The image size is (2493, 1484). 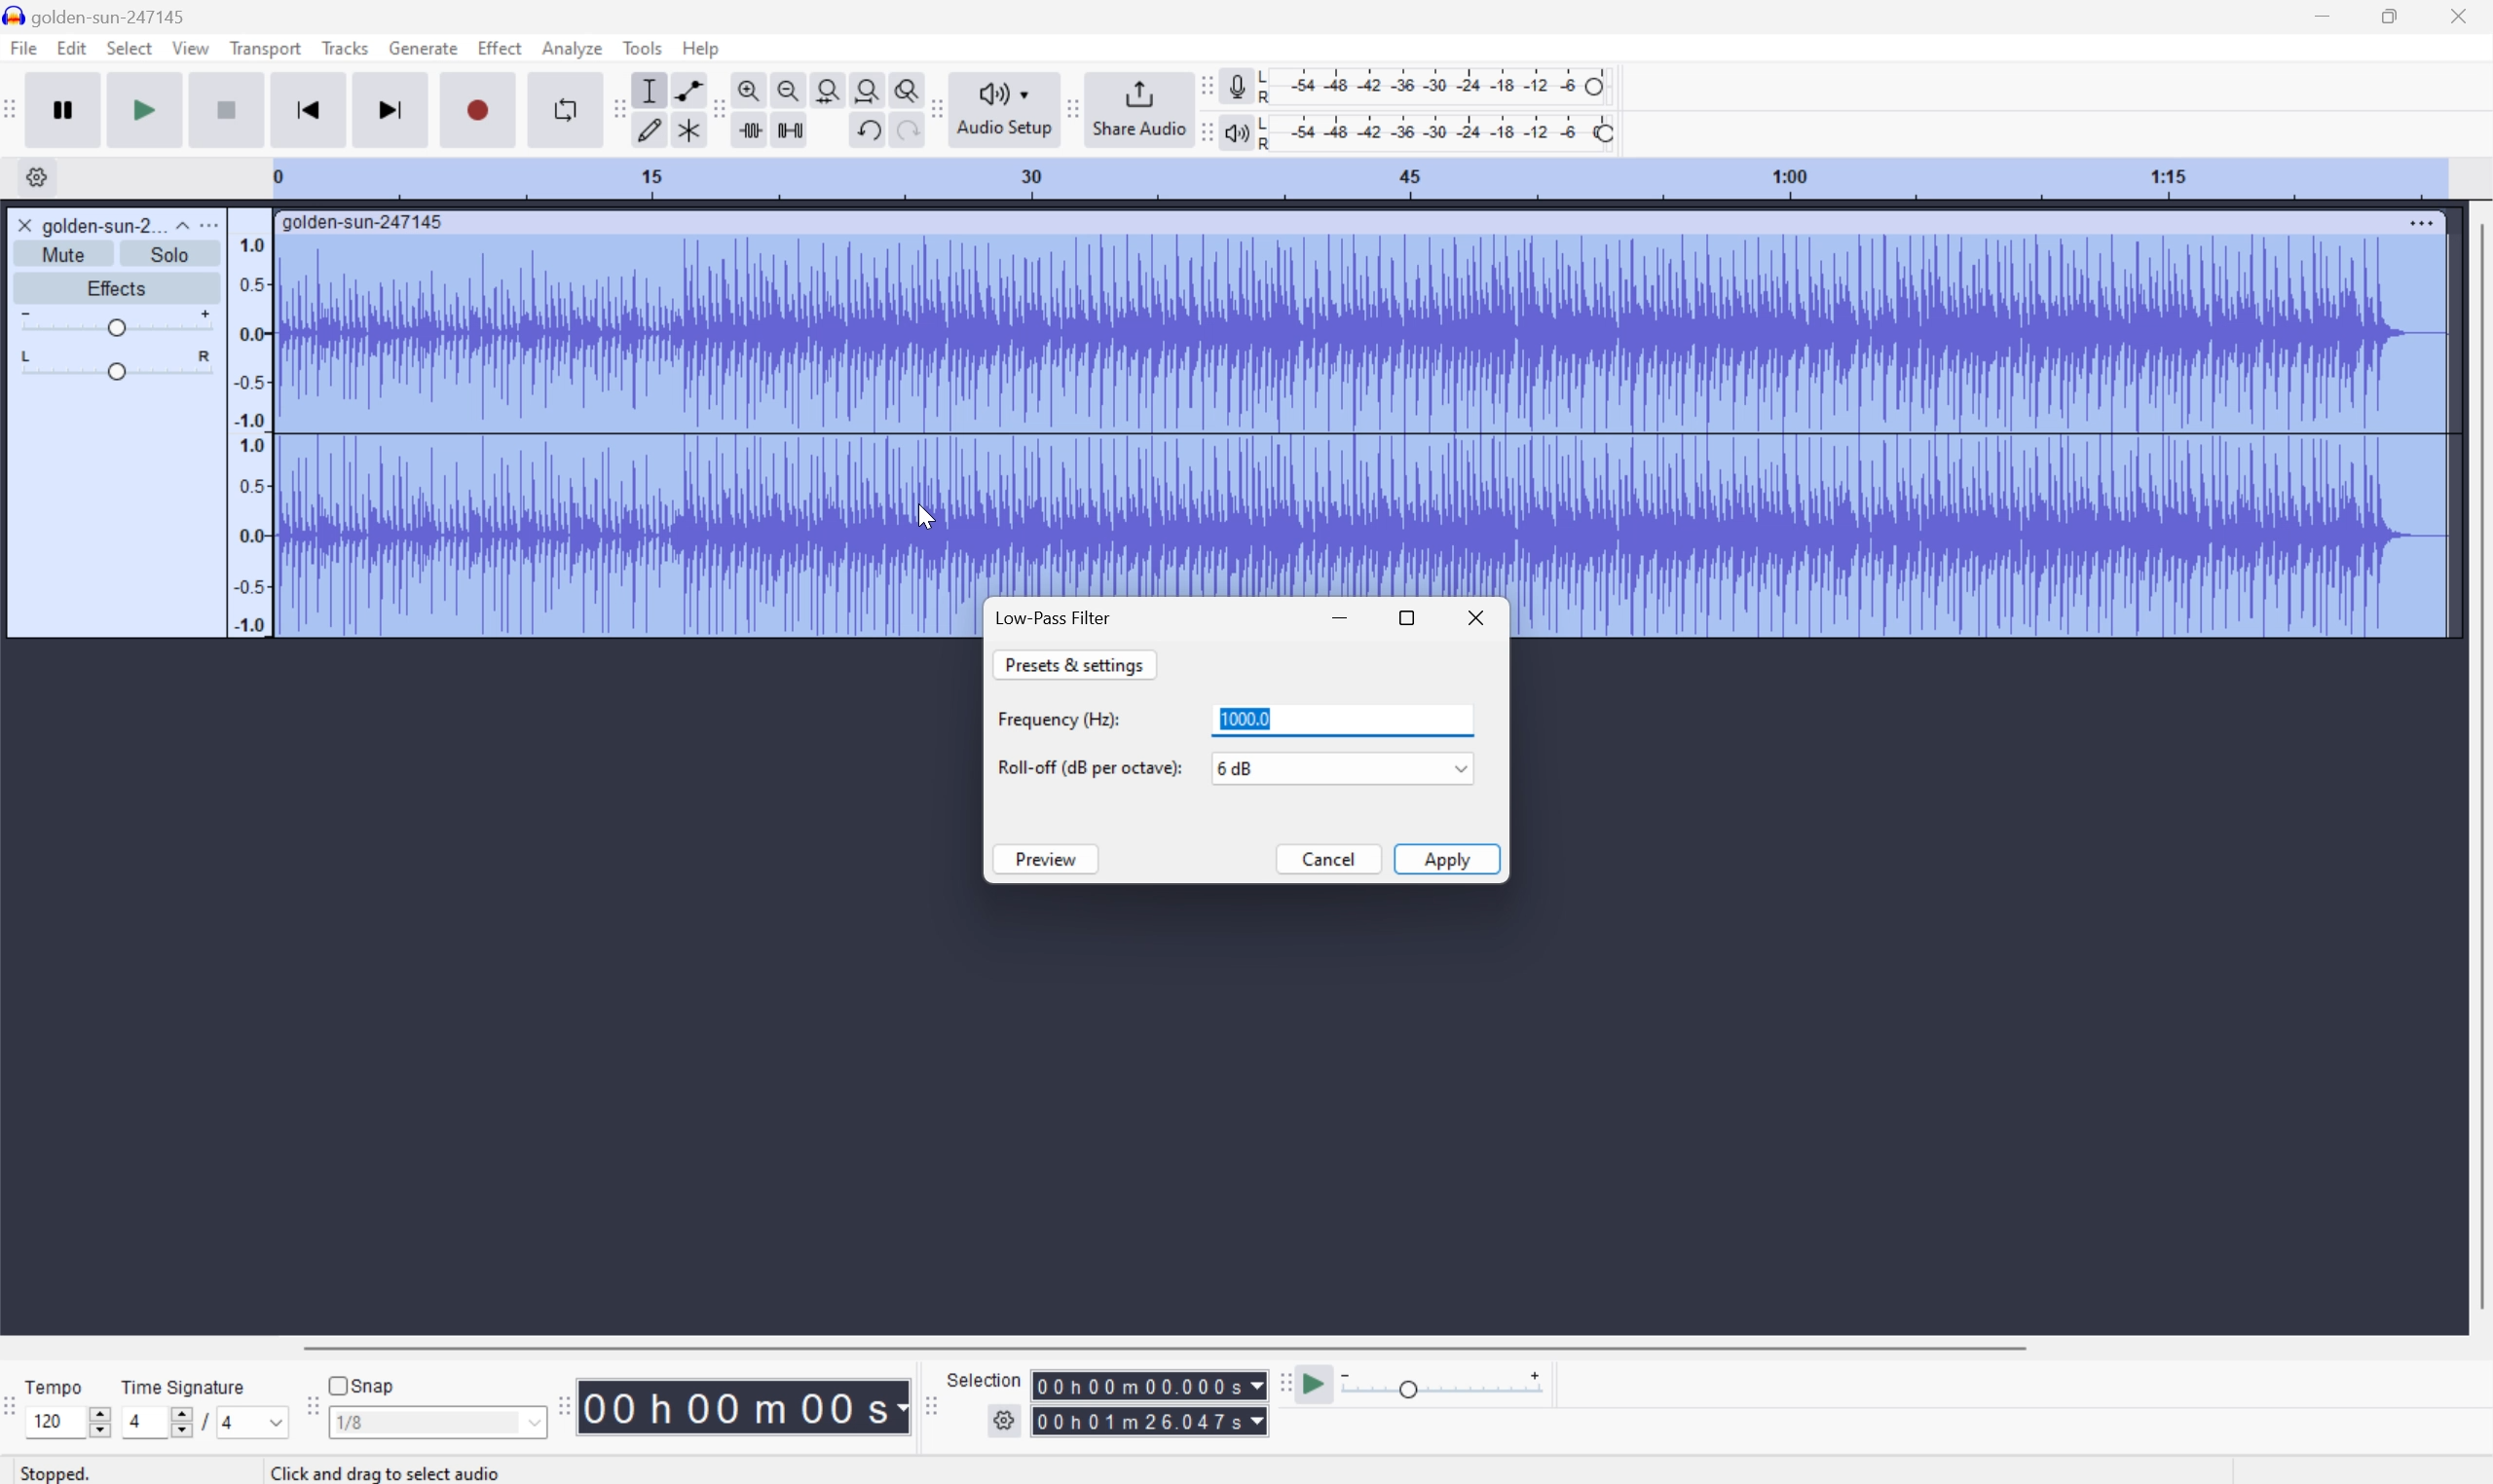 I want to click on Playback meter, so click(x=1236, y=135).